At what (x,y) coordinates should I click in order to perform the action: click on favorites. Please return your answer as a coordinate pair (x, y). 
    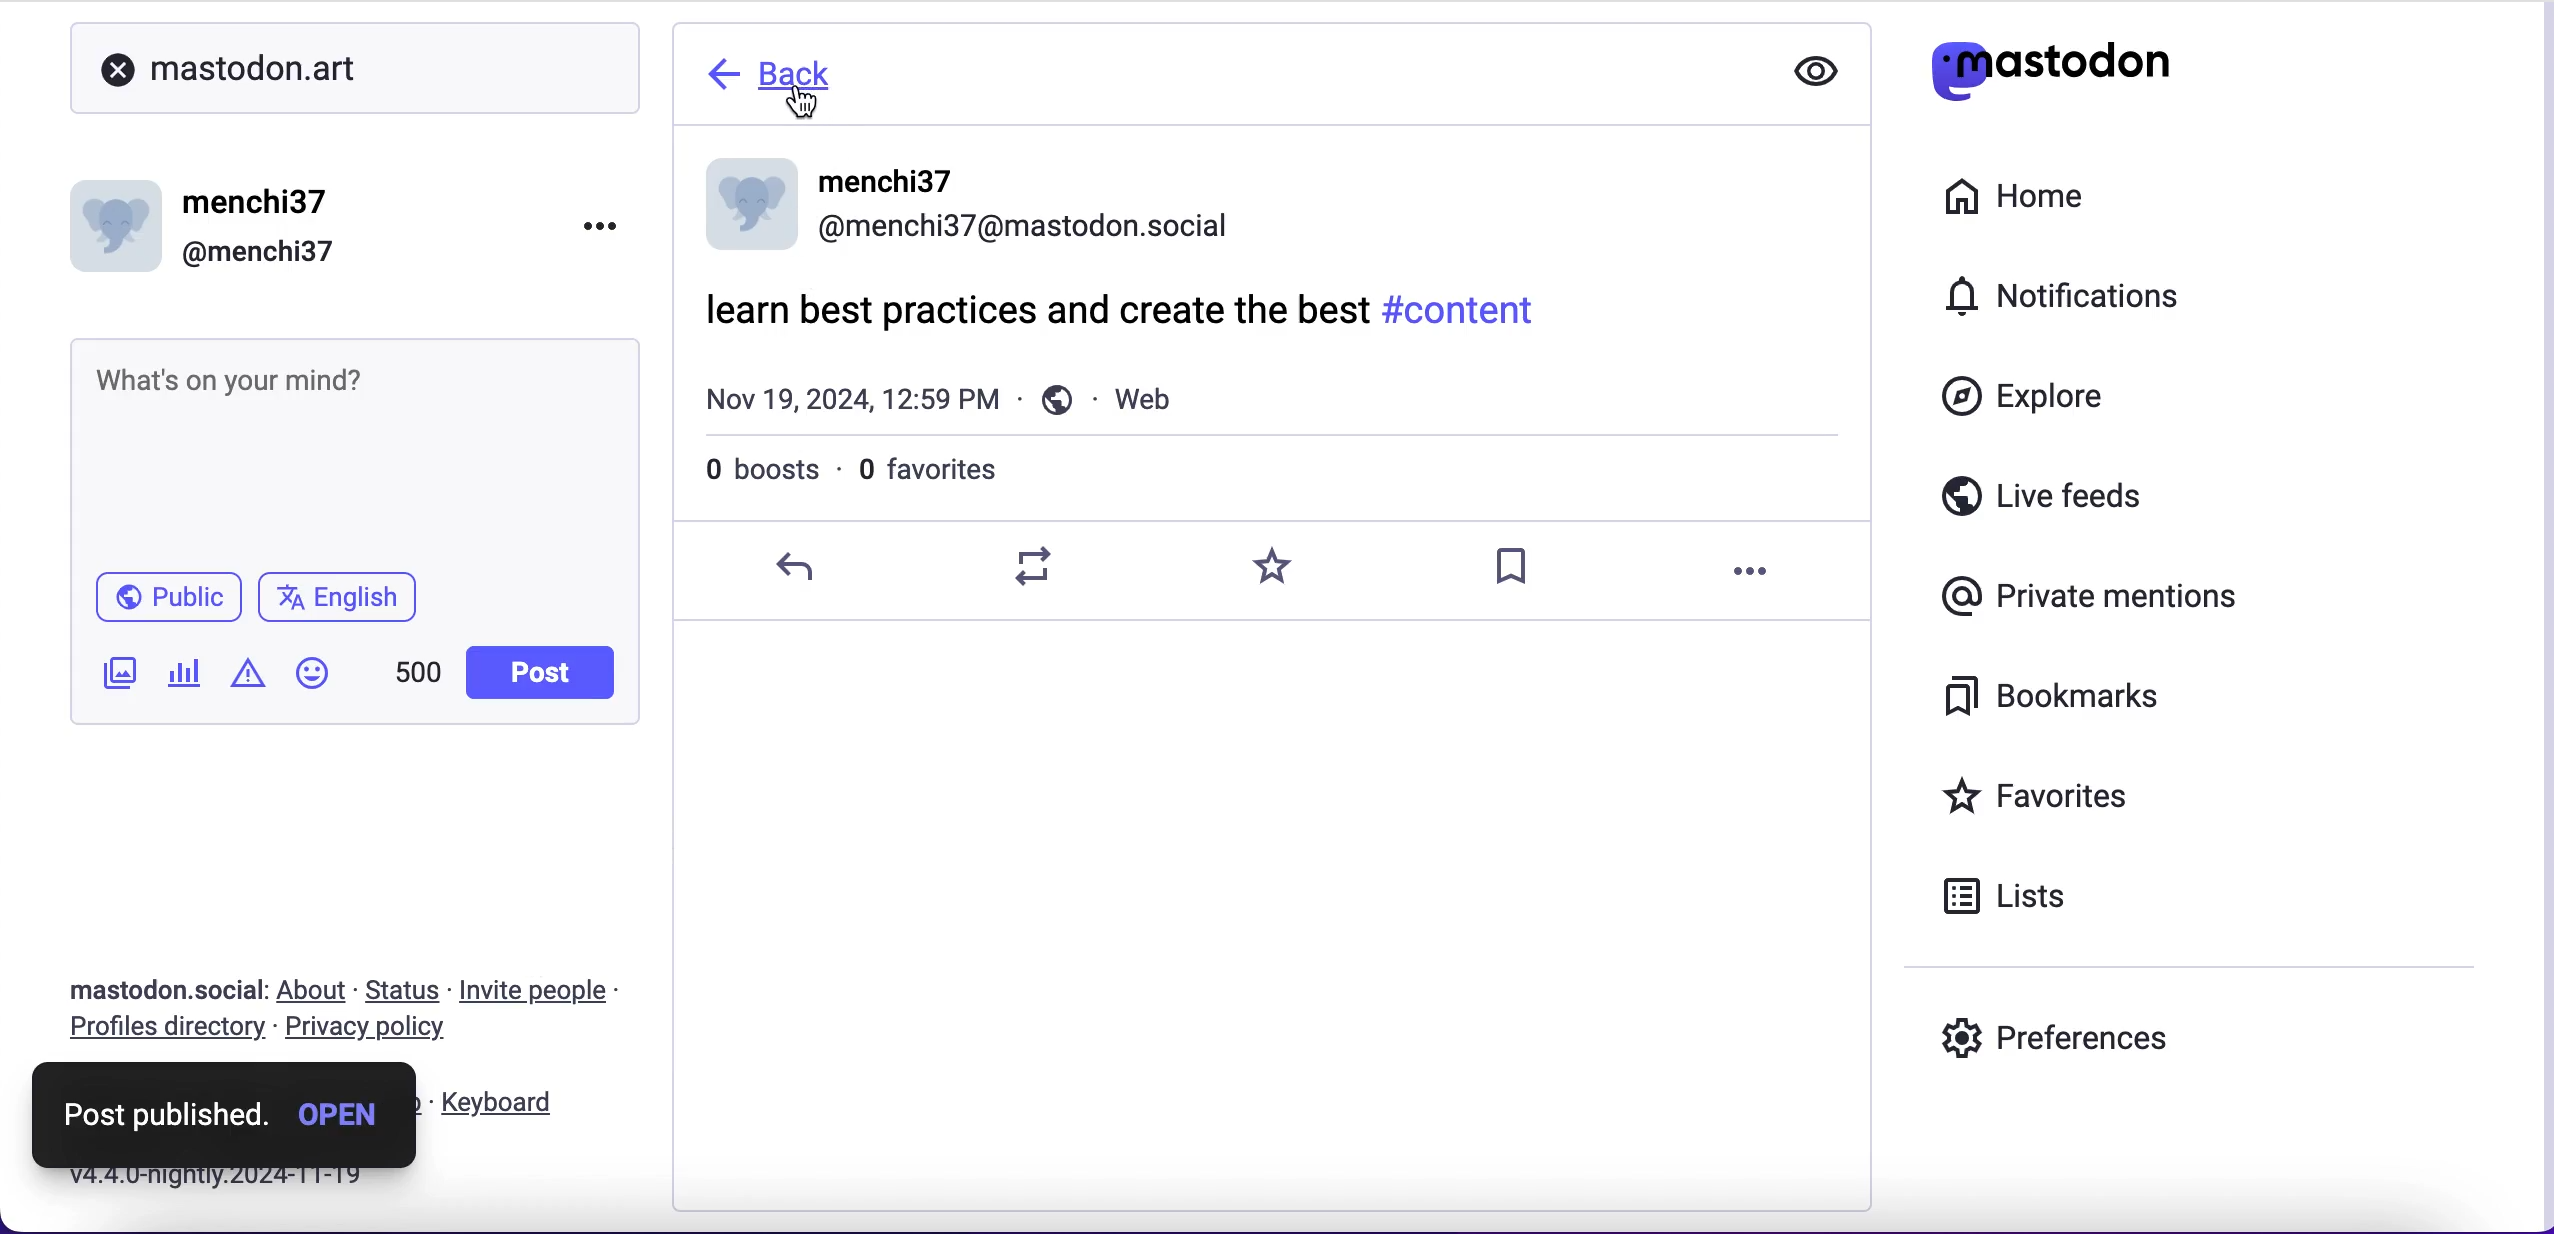
    Looking at the image, I should click on (2088, 795).